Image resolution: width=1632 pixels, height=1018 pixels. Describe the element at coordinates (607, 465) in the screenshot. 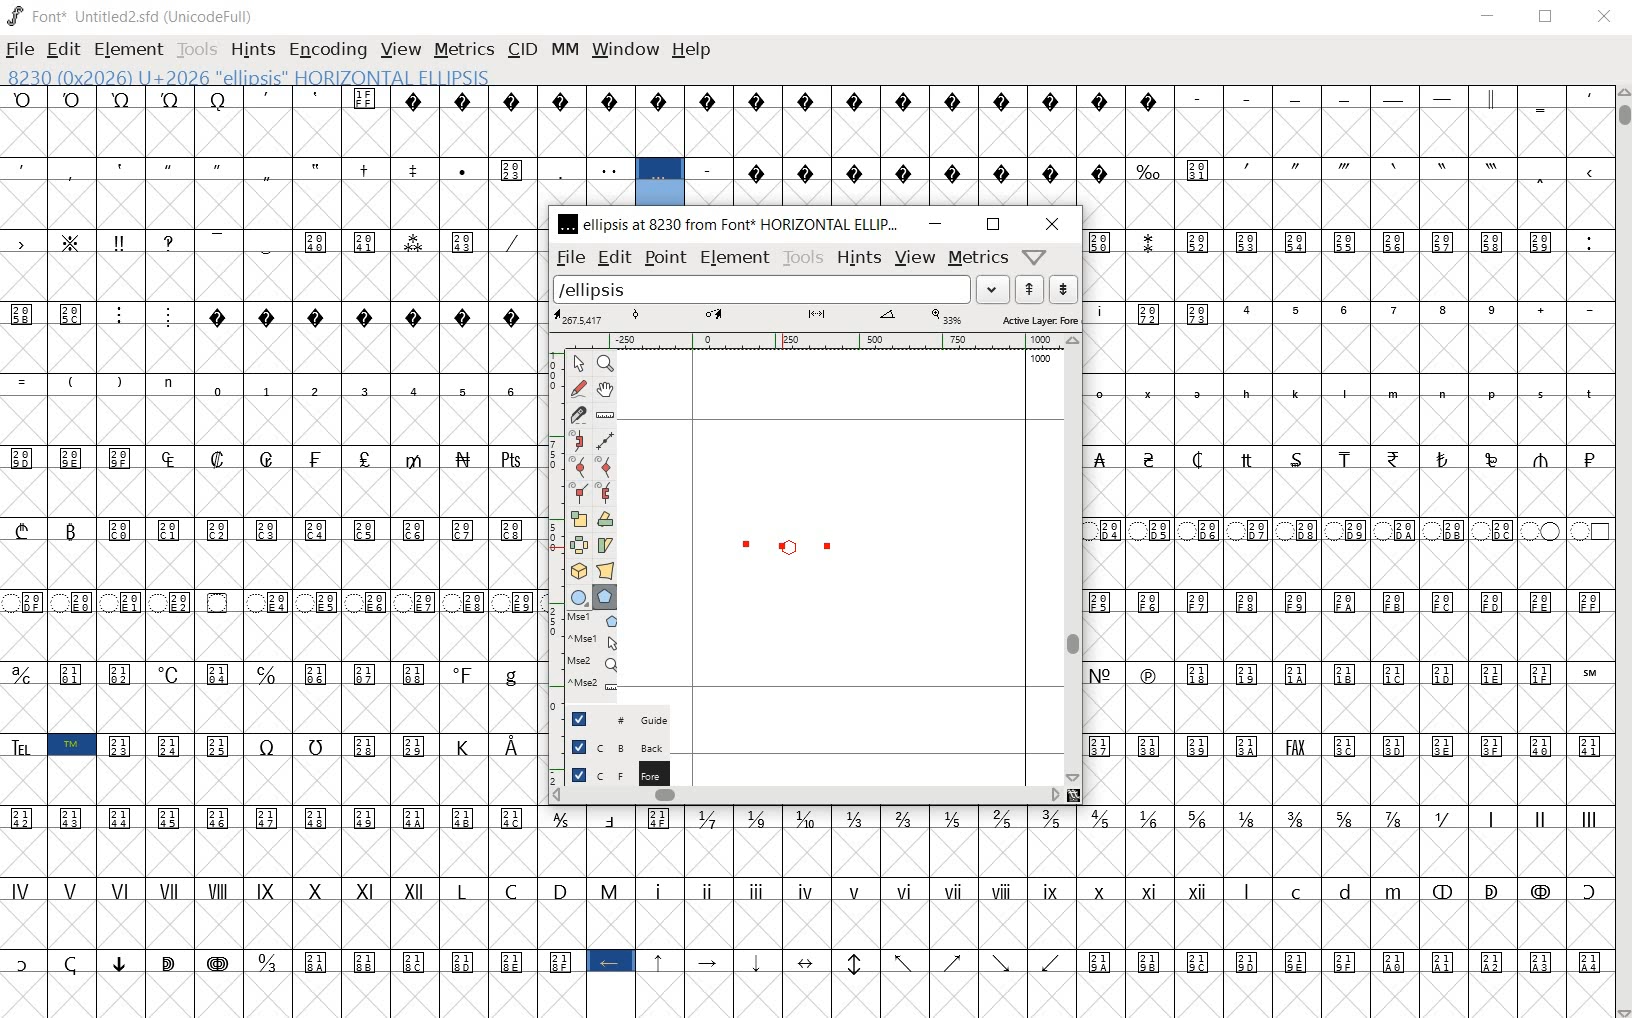

I see `add a curve point always either horizontal or vertical` at that location.